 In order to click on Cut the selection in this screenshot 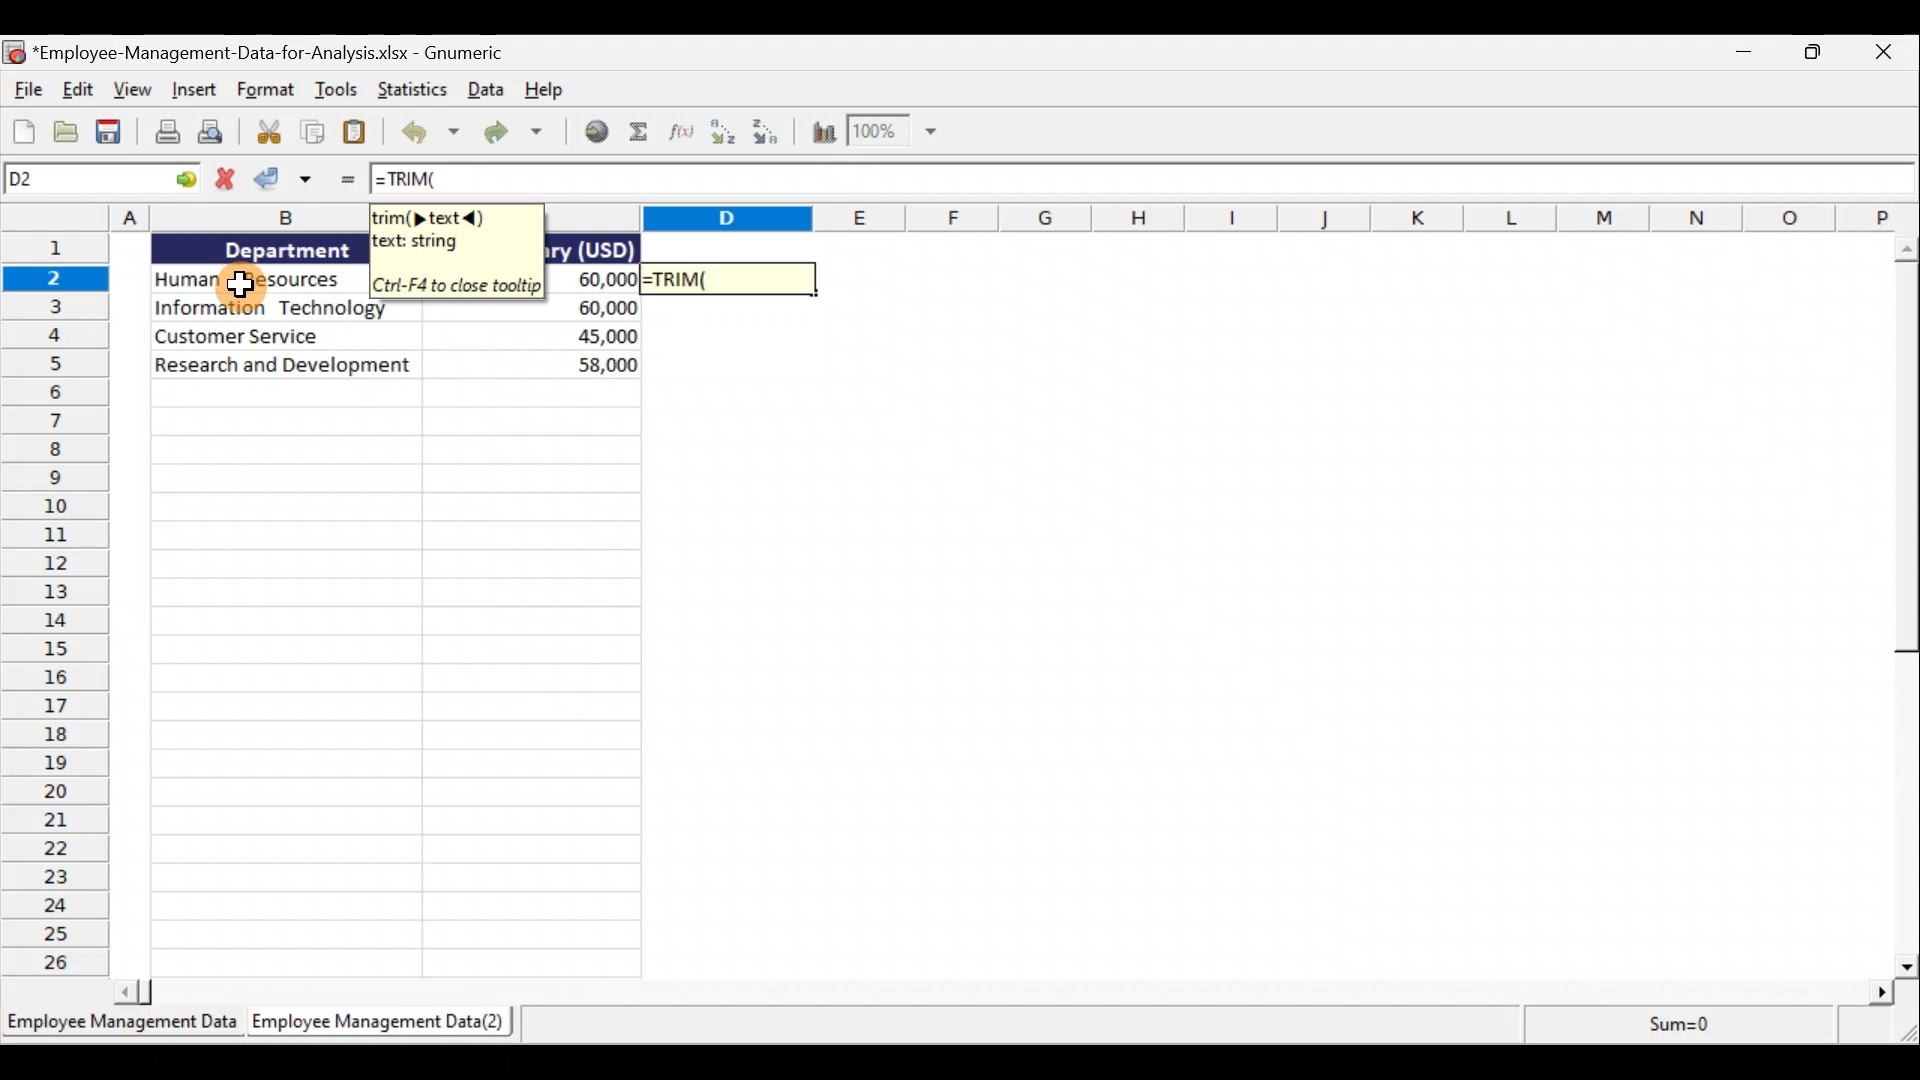, I will do `click(267, 132)`.